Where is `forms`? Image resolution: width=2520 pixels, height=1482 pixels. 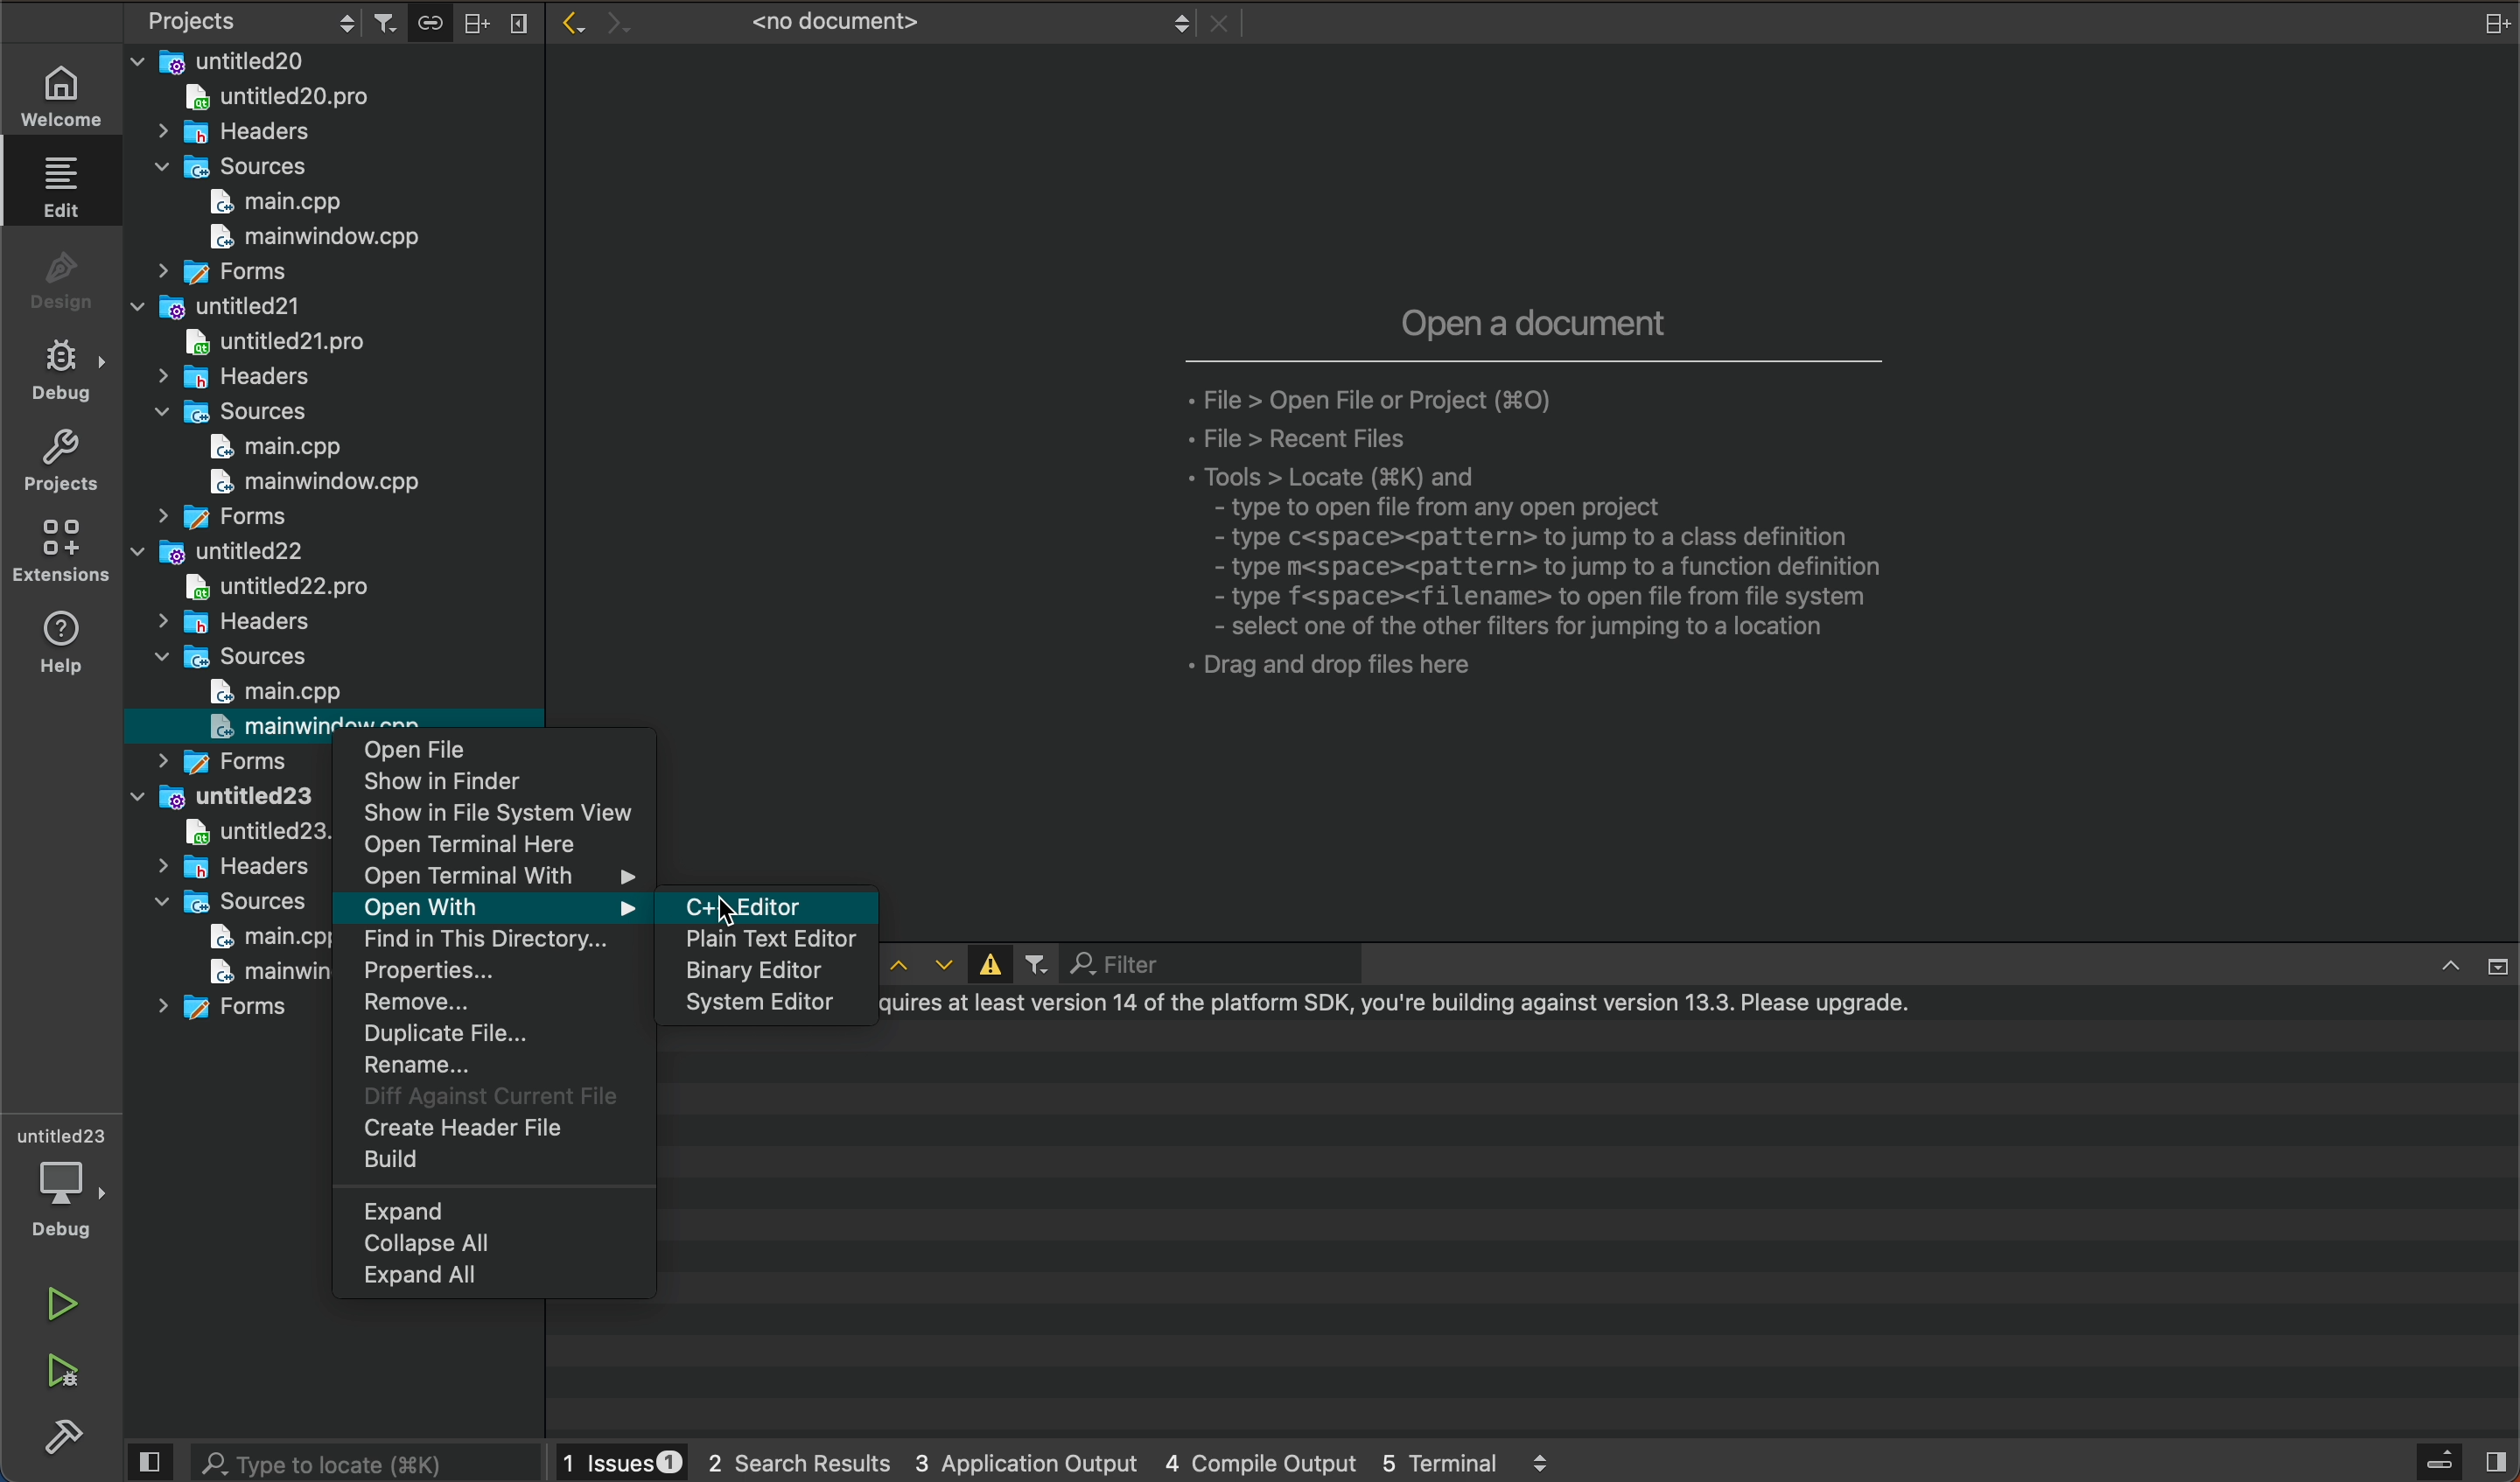 forms is located at coordinates (227, 759).